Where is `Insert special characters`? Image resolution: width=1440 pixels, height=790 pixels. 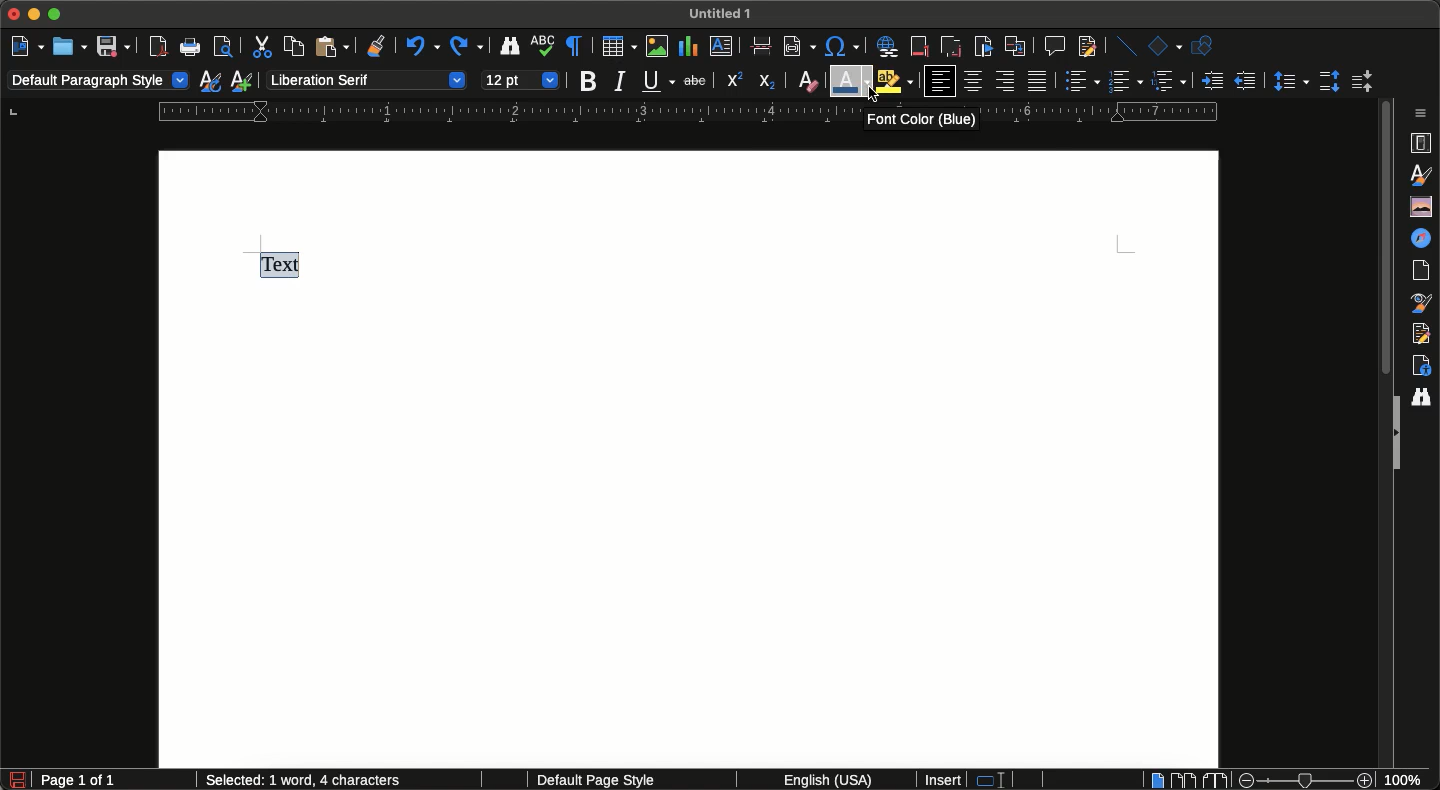 Insert special characters is located at coordinates (844, 46).